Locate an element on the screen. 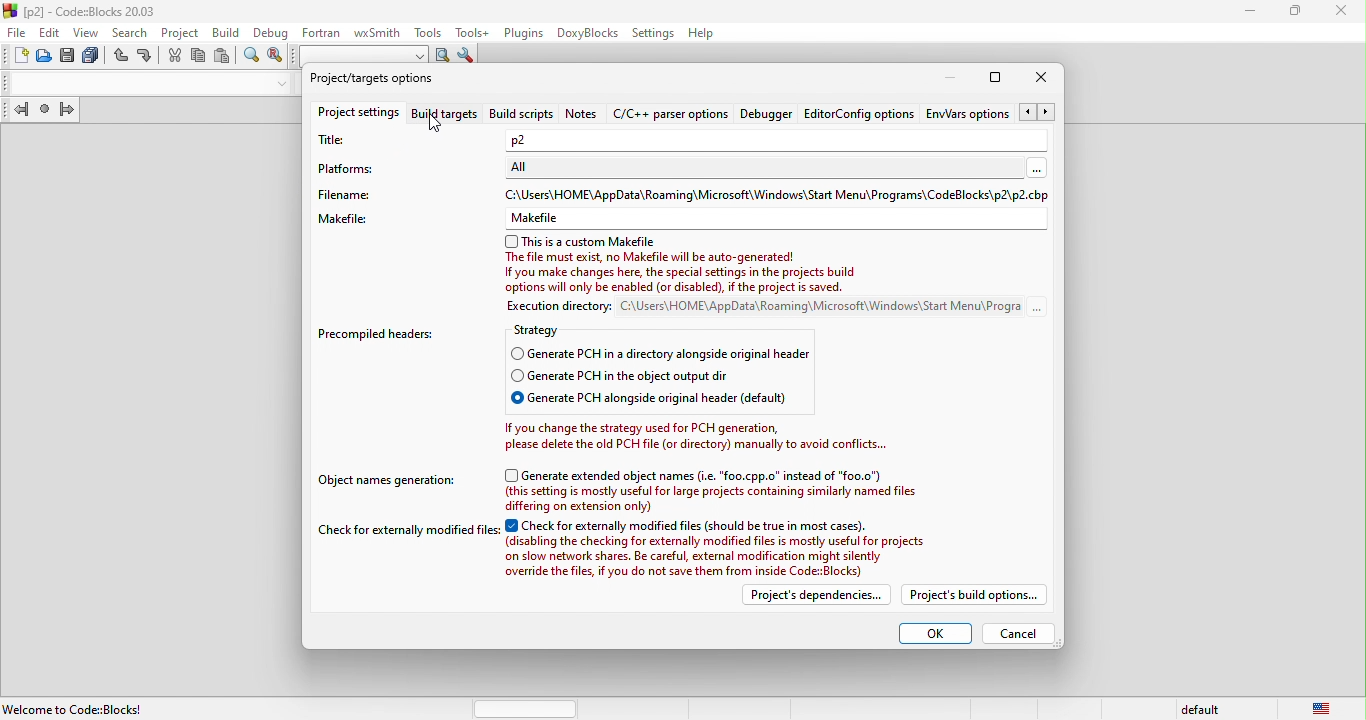  search to text is located at coordinates (361, 54).